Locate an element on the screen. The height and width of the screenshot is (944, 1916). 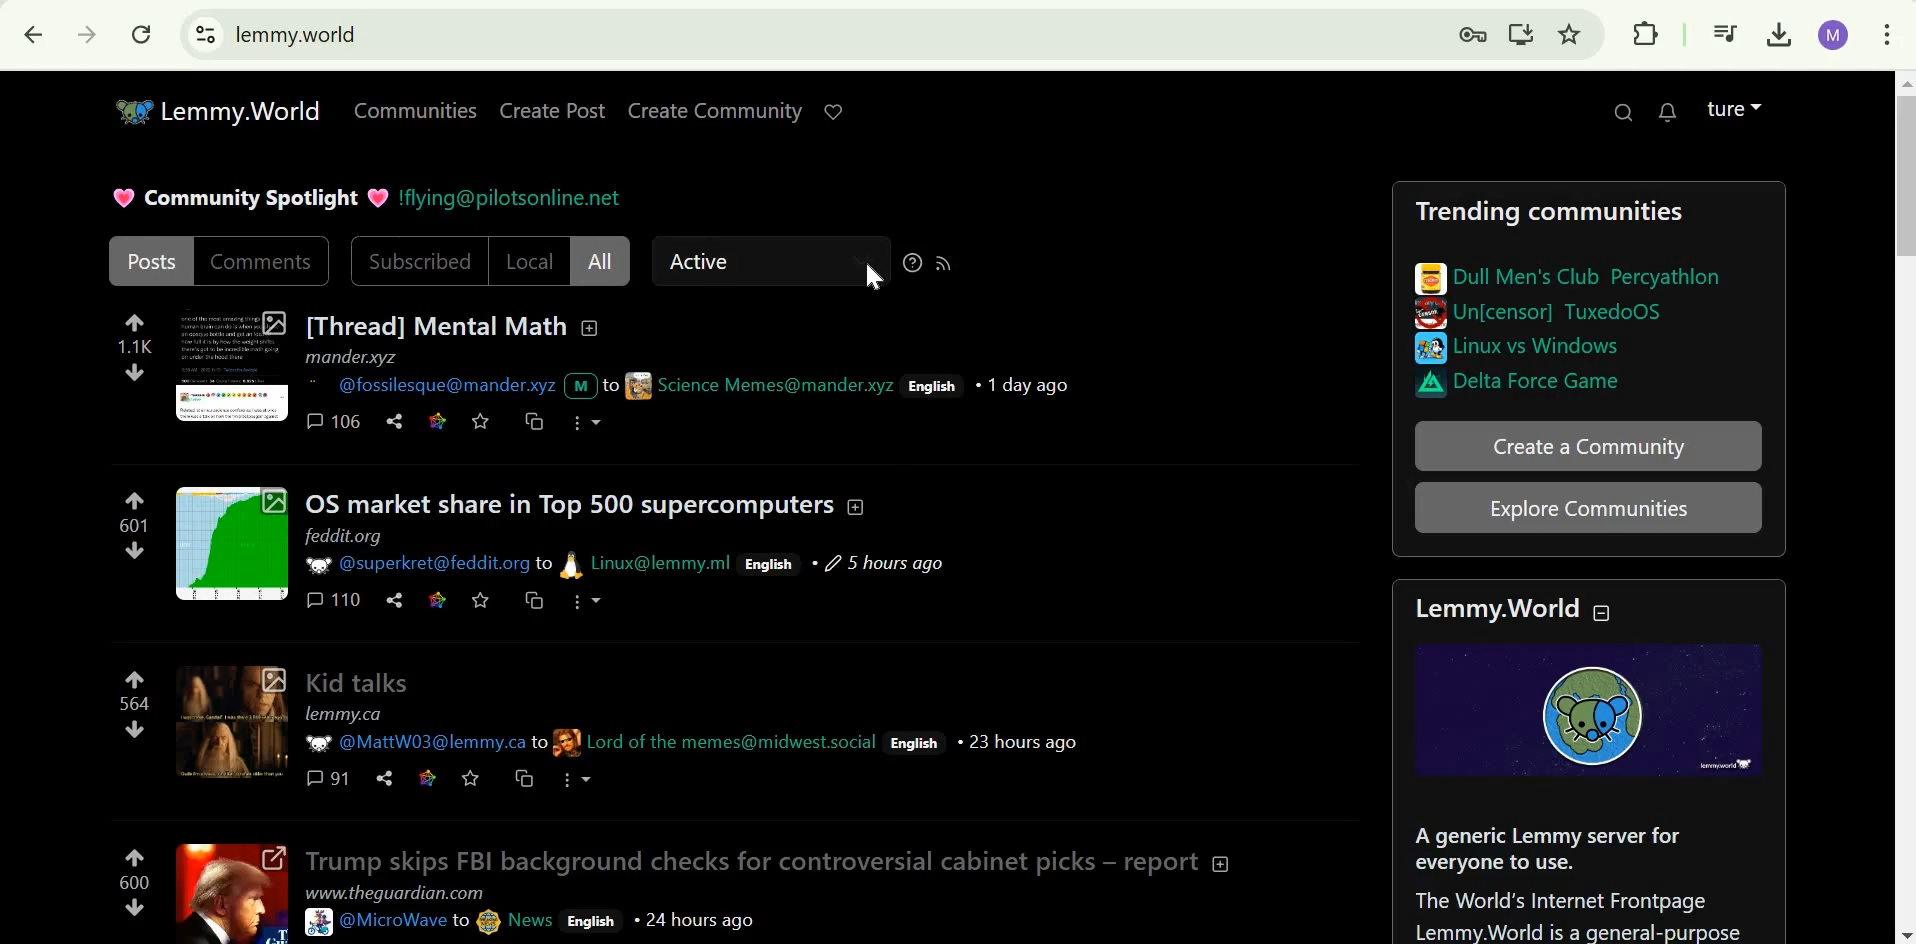
lemmy.ca is located at coordinates (344, 714).